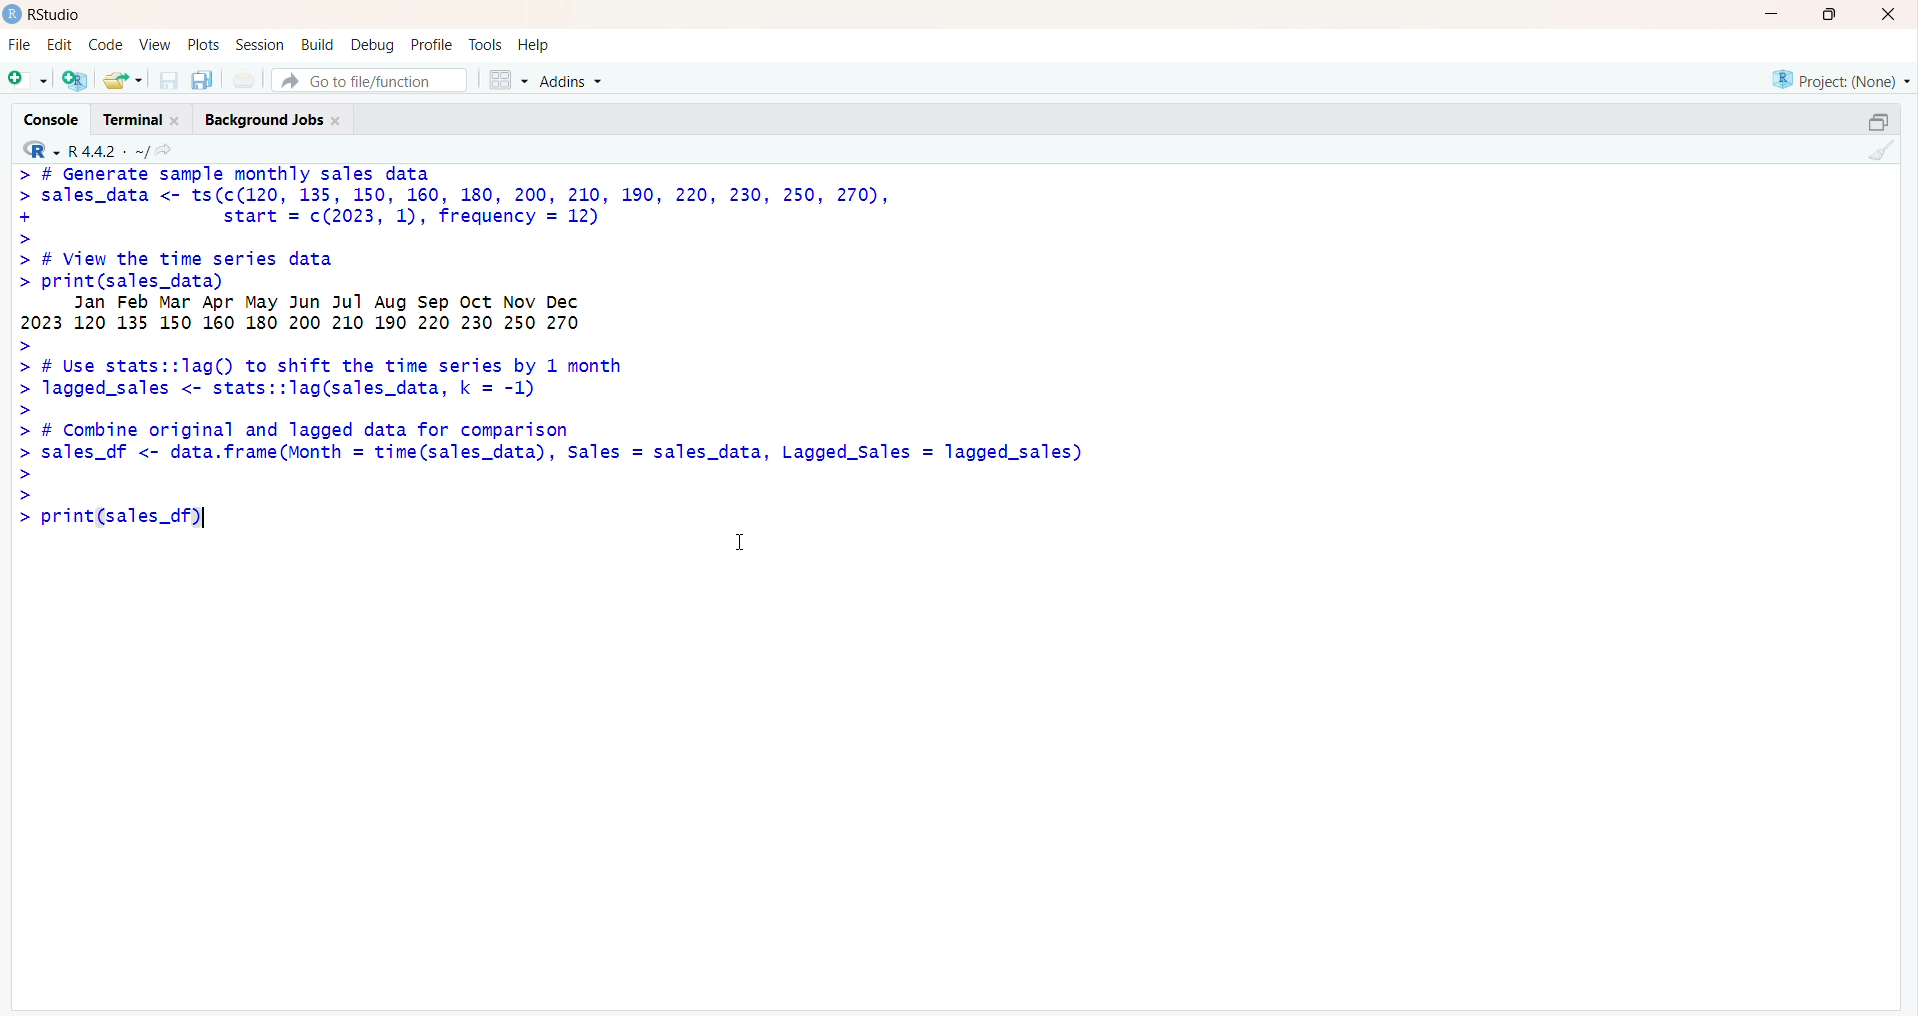  What do you see at coordinates (26, 80) in the screenshot?
I see `new script` at bounding box center [26, 80].